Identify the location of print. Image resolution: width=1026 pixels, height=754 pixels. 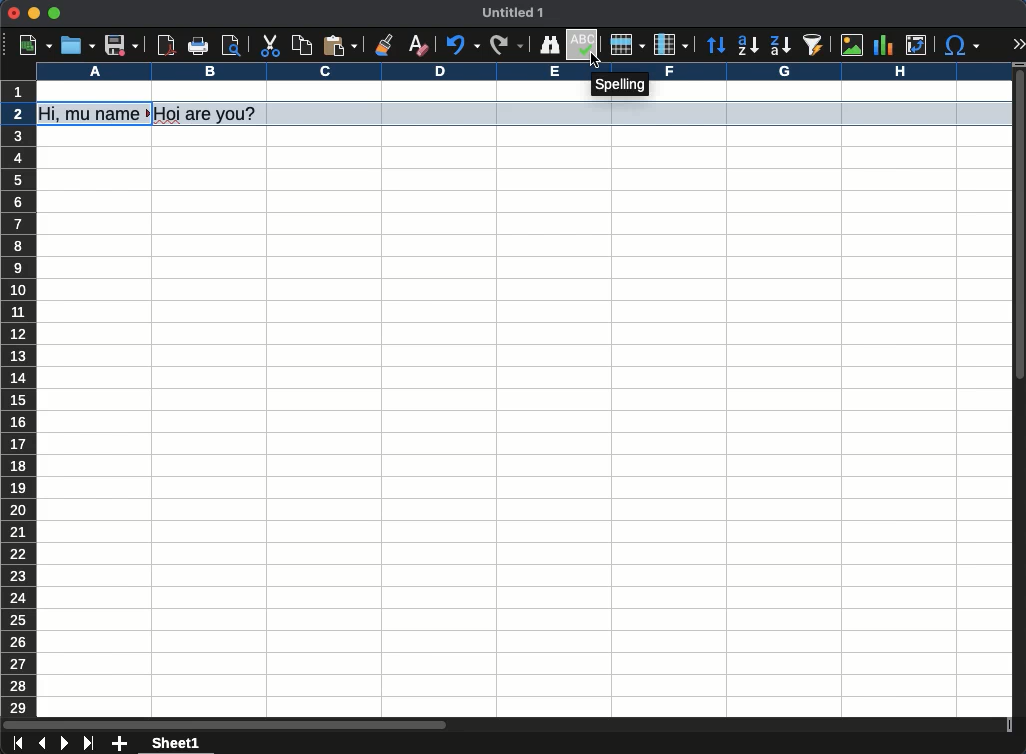
(199, 45).